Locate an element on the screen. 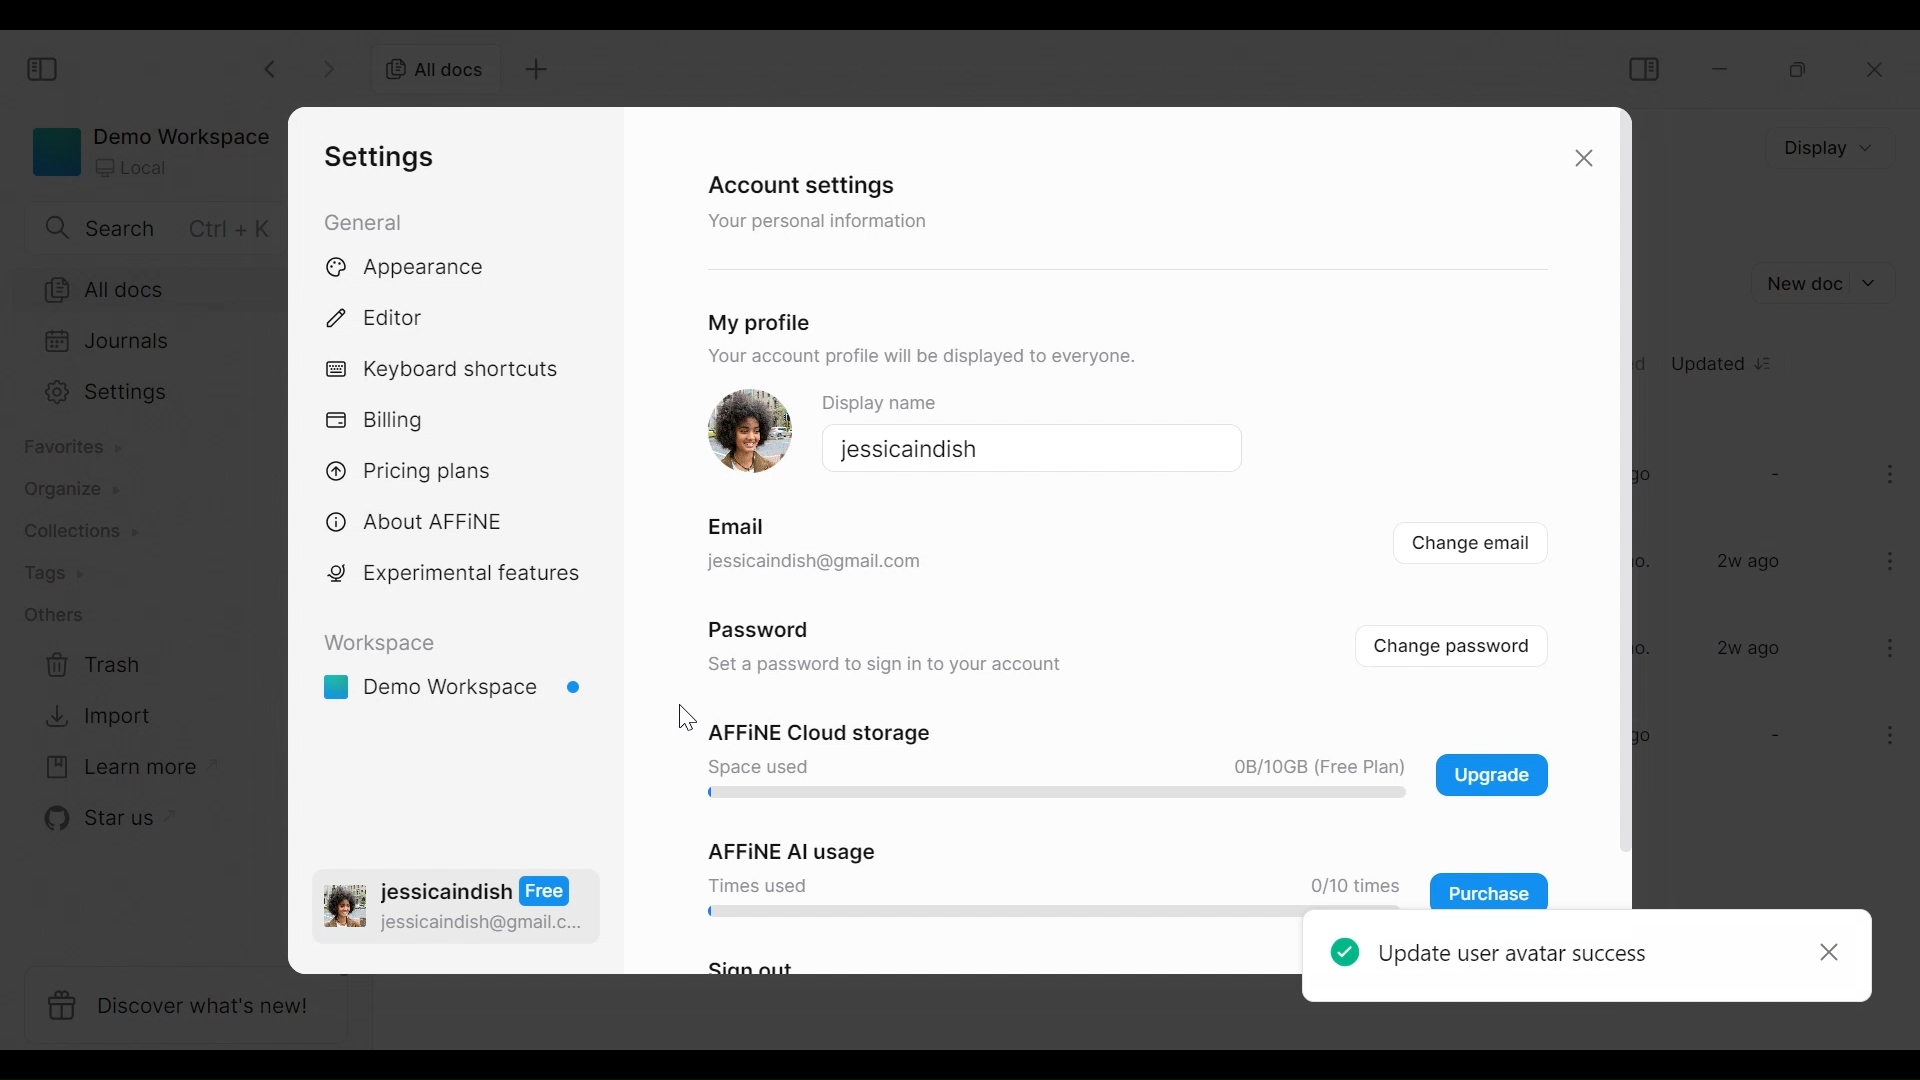   is located at coordinates (812, 562).